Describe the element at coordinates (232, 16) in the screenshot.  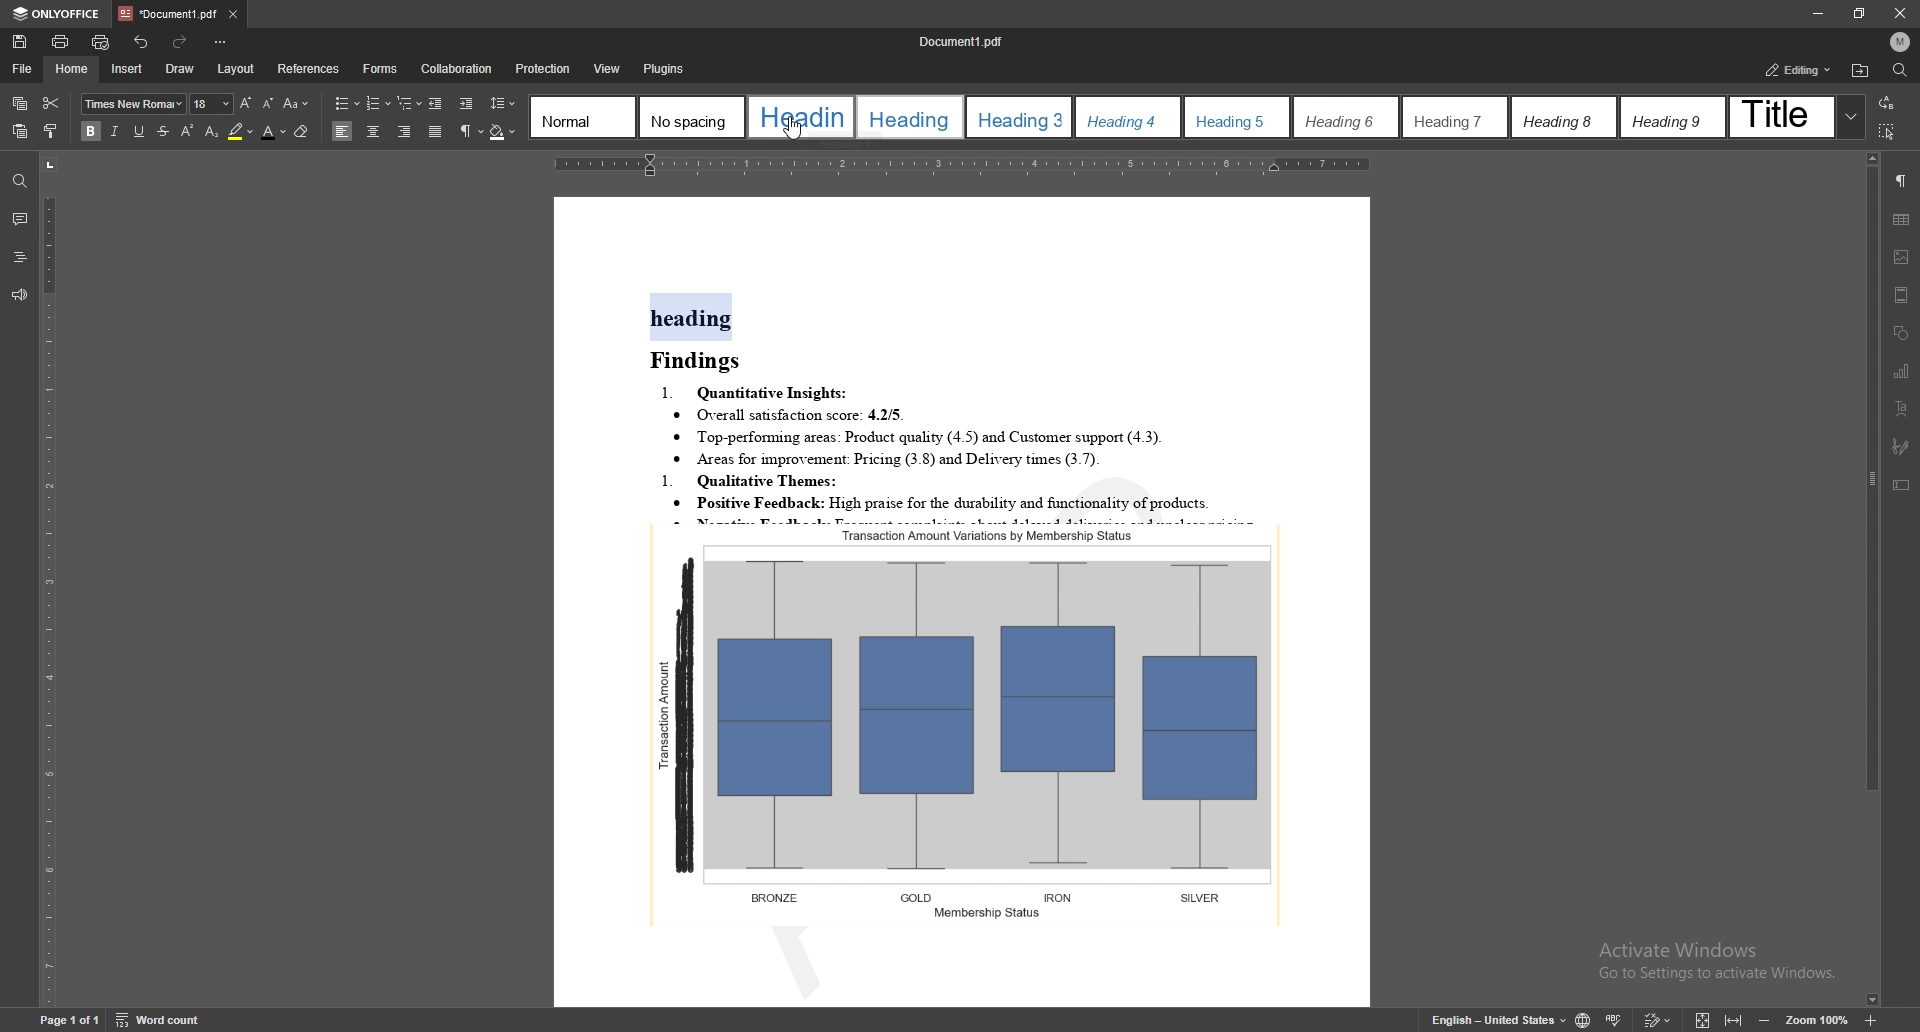
I see `close tab` at that location.